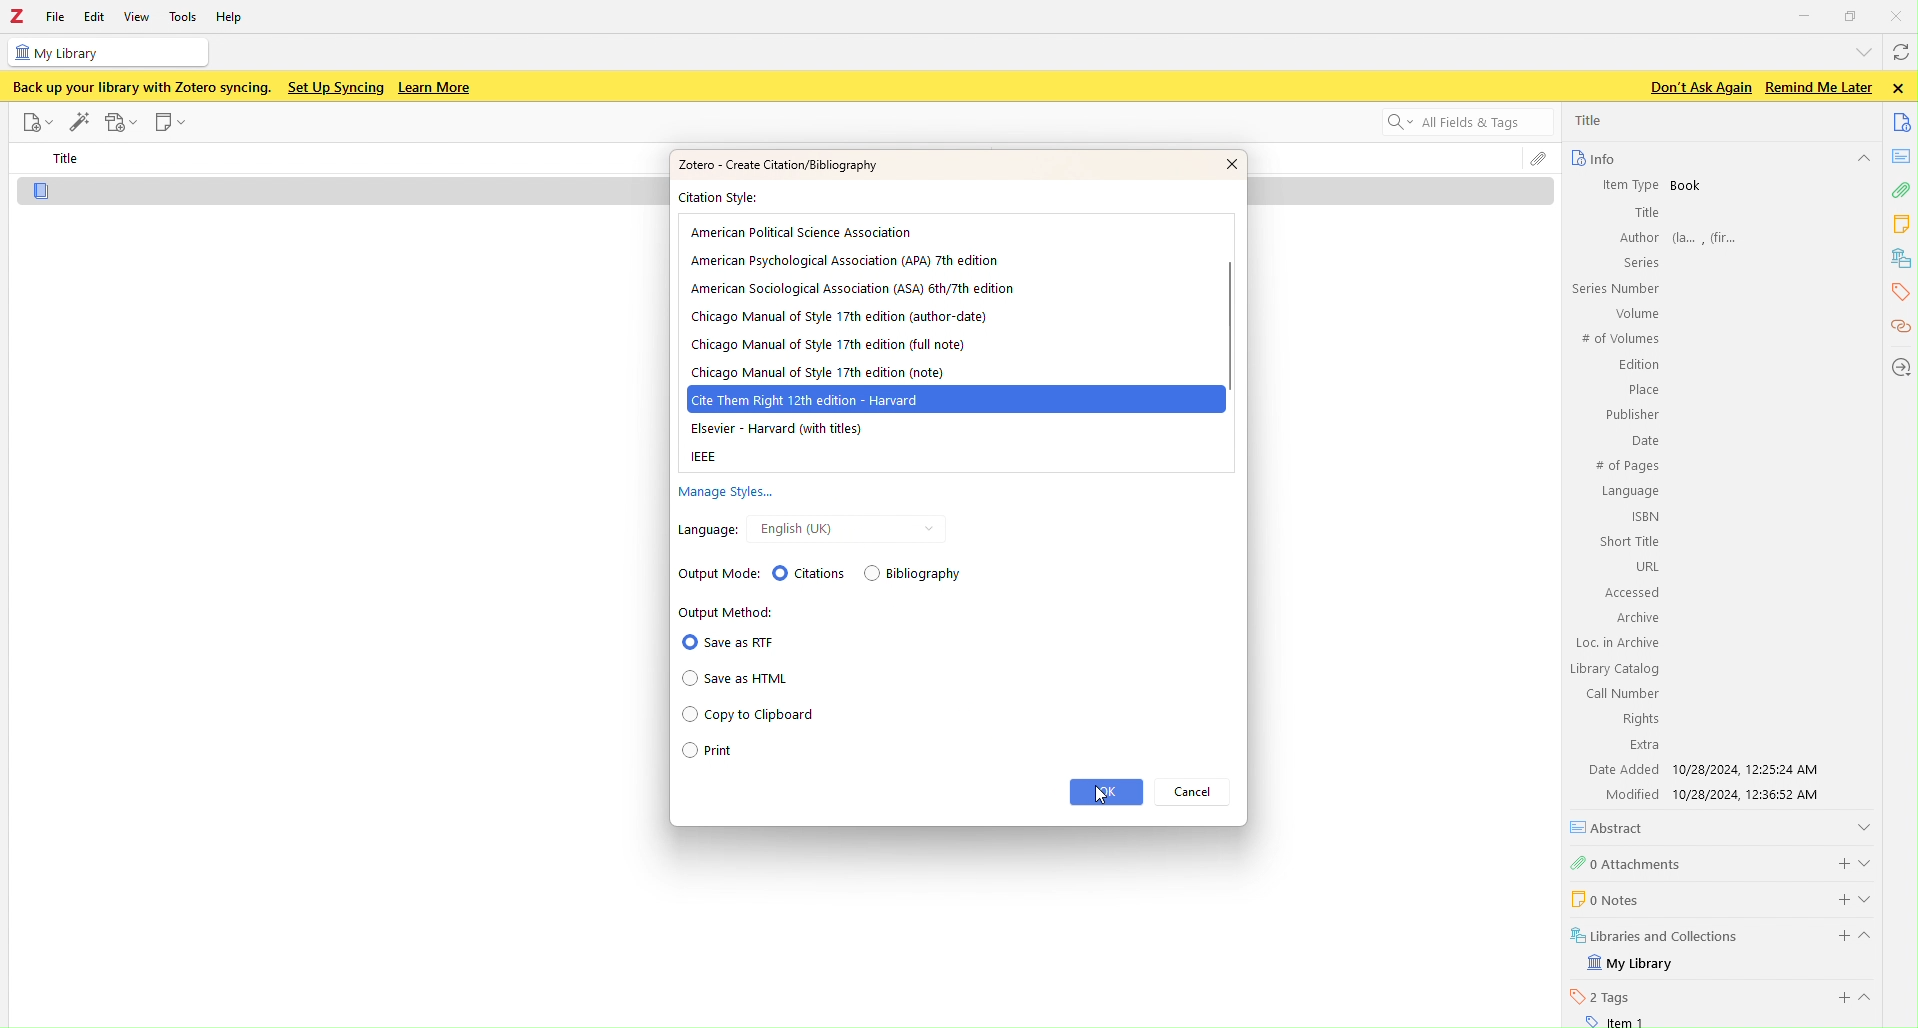 Image resolution: width=1918 pixels, height=1028 pixels. Describe the element at coordinates (1637, 718) in the screenshot. I see `Rights` at that location.